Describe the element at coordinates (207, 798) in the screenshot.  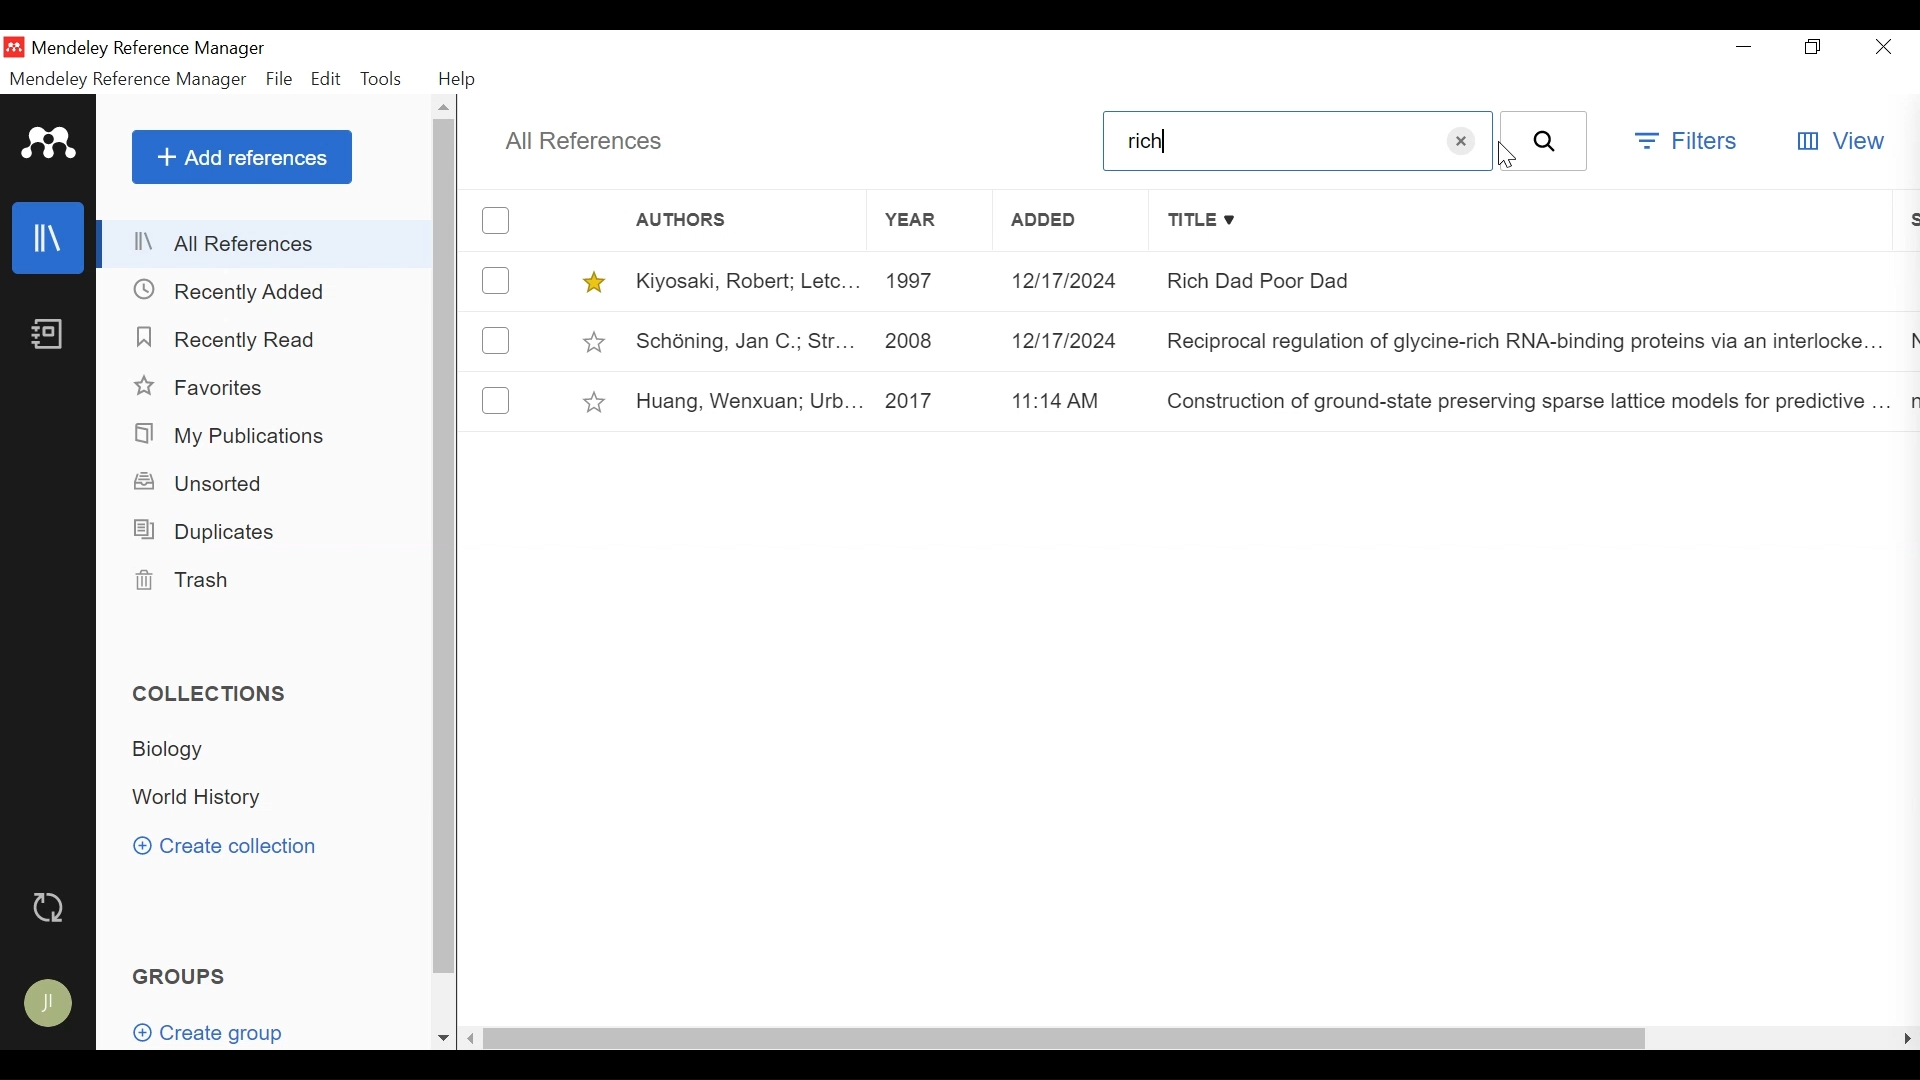
I see `Collection` at that location.